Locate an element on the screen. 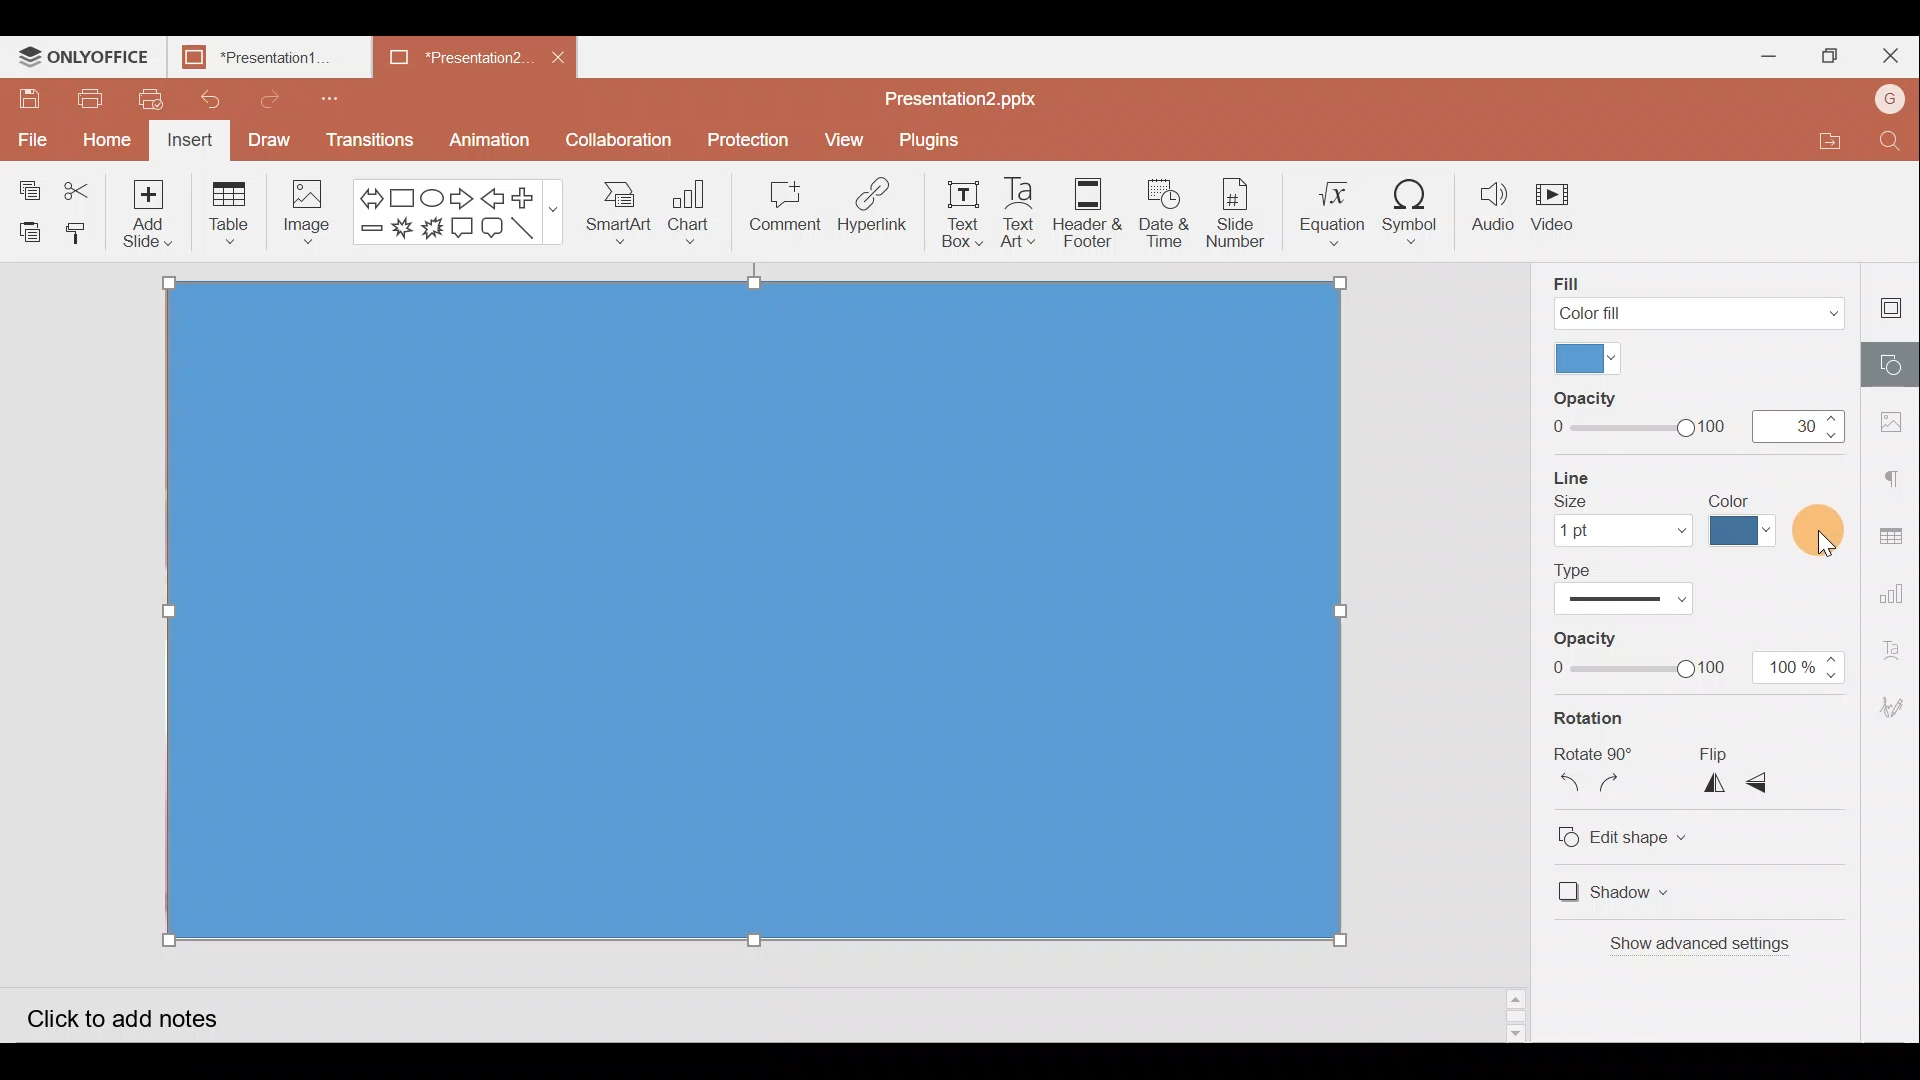 Image resolution: width=1920 pixels, height=1080 pixels. Click to add notes is located at coordinates (137, 1012).